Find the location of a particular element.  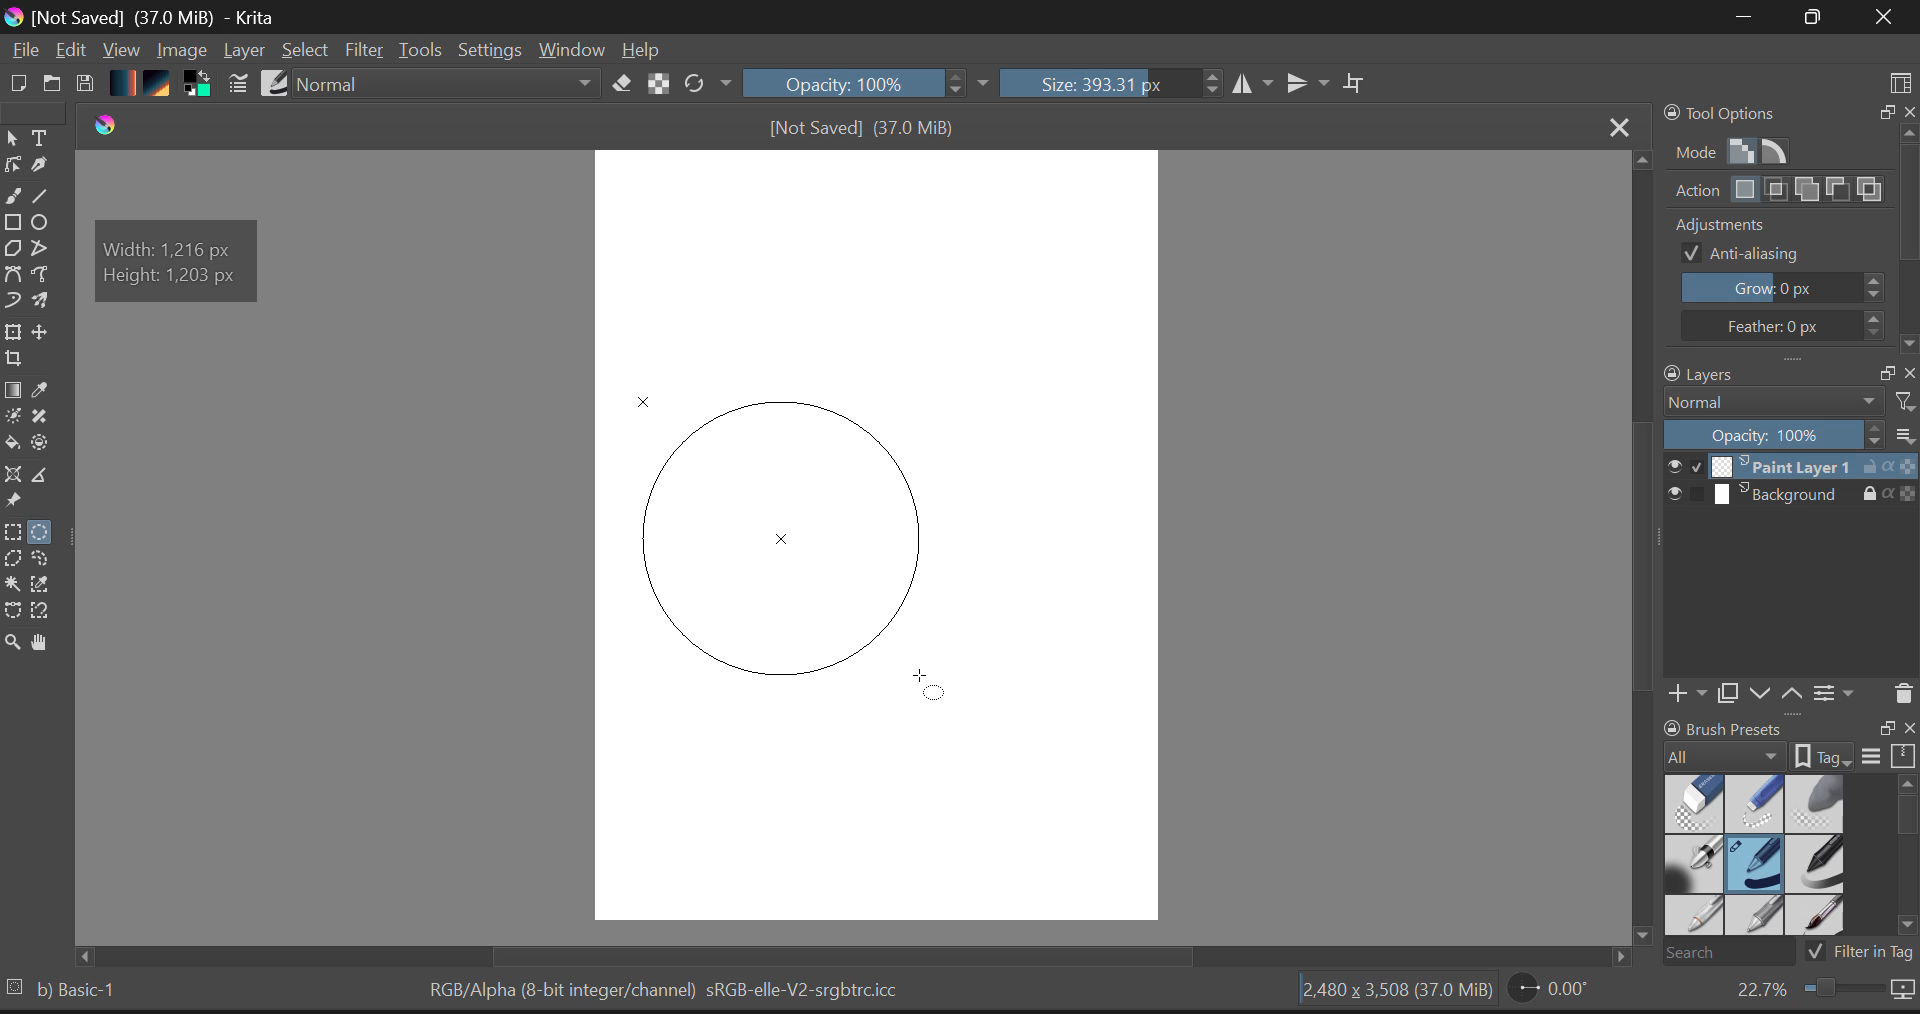

Layers Docker is located at coordinates (1782, 537).